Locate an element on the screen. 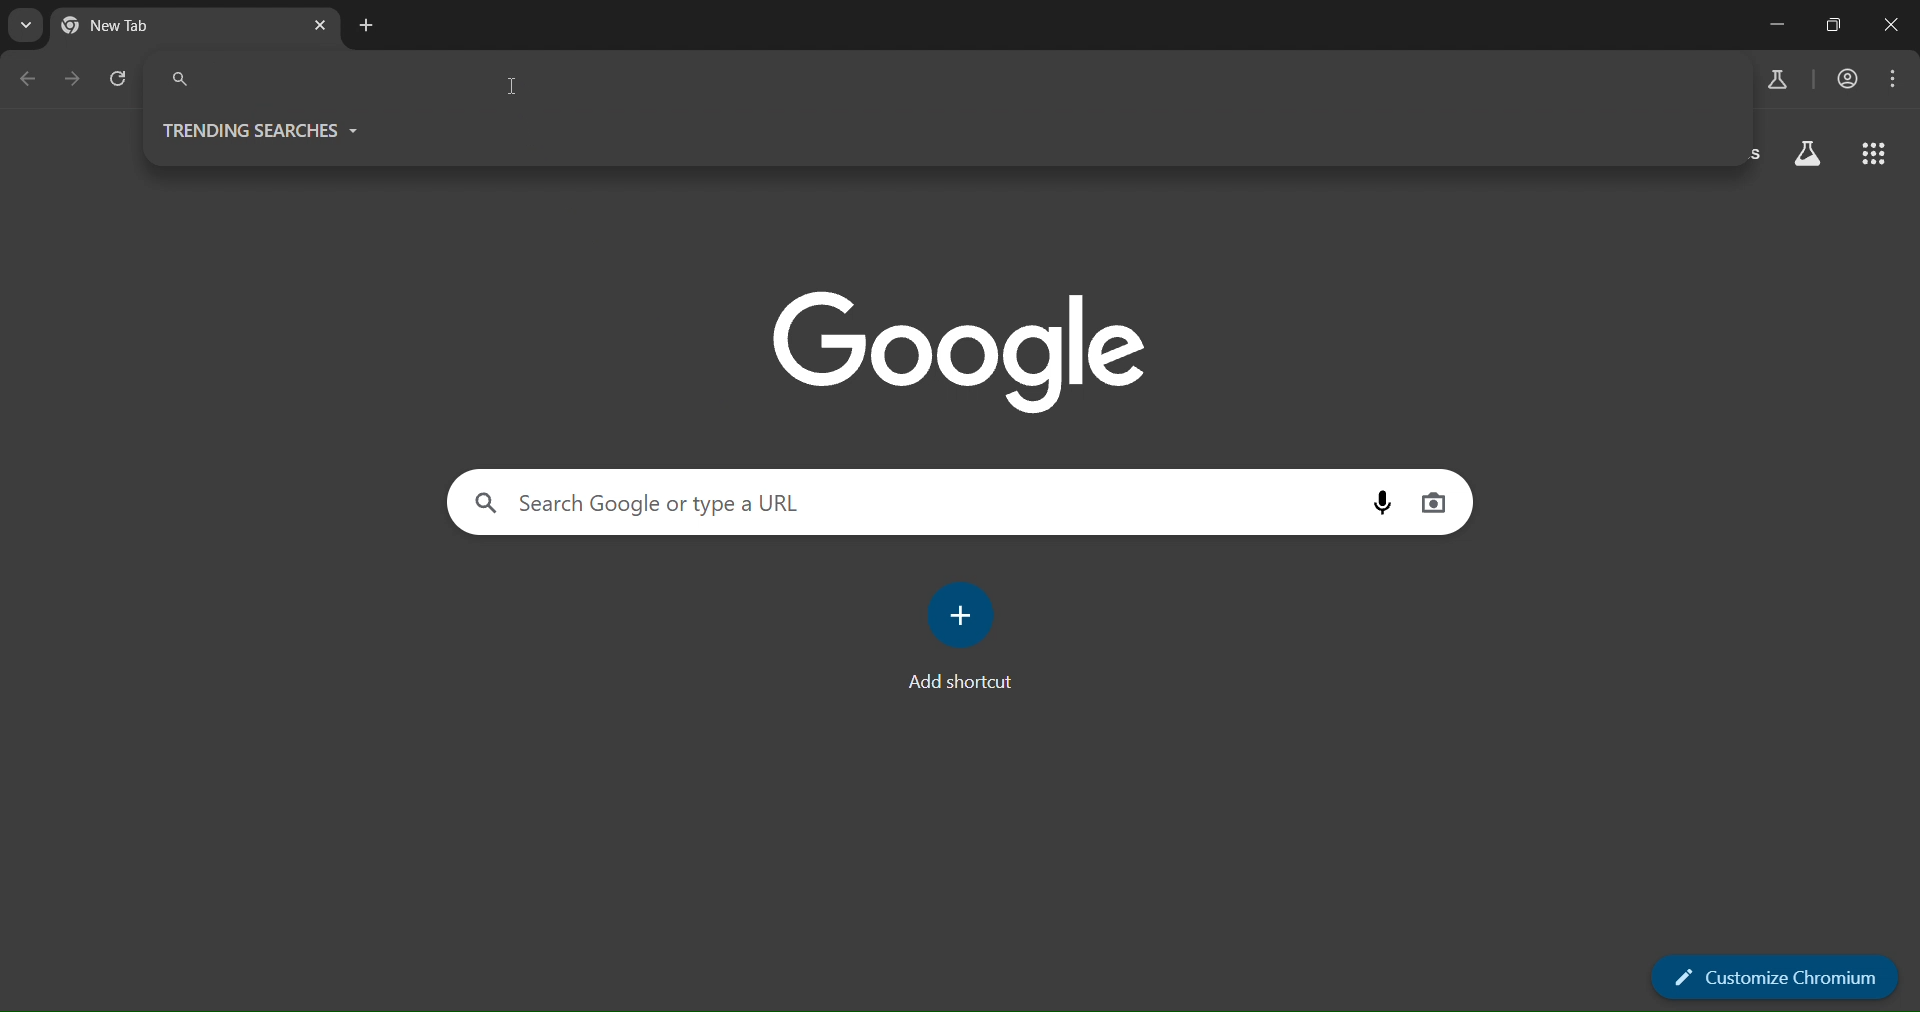  close is located at coordinates (1892, 26).